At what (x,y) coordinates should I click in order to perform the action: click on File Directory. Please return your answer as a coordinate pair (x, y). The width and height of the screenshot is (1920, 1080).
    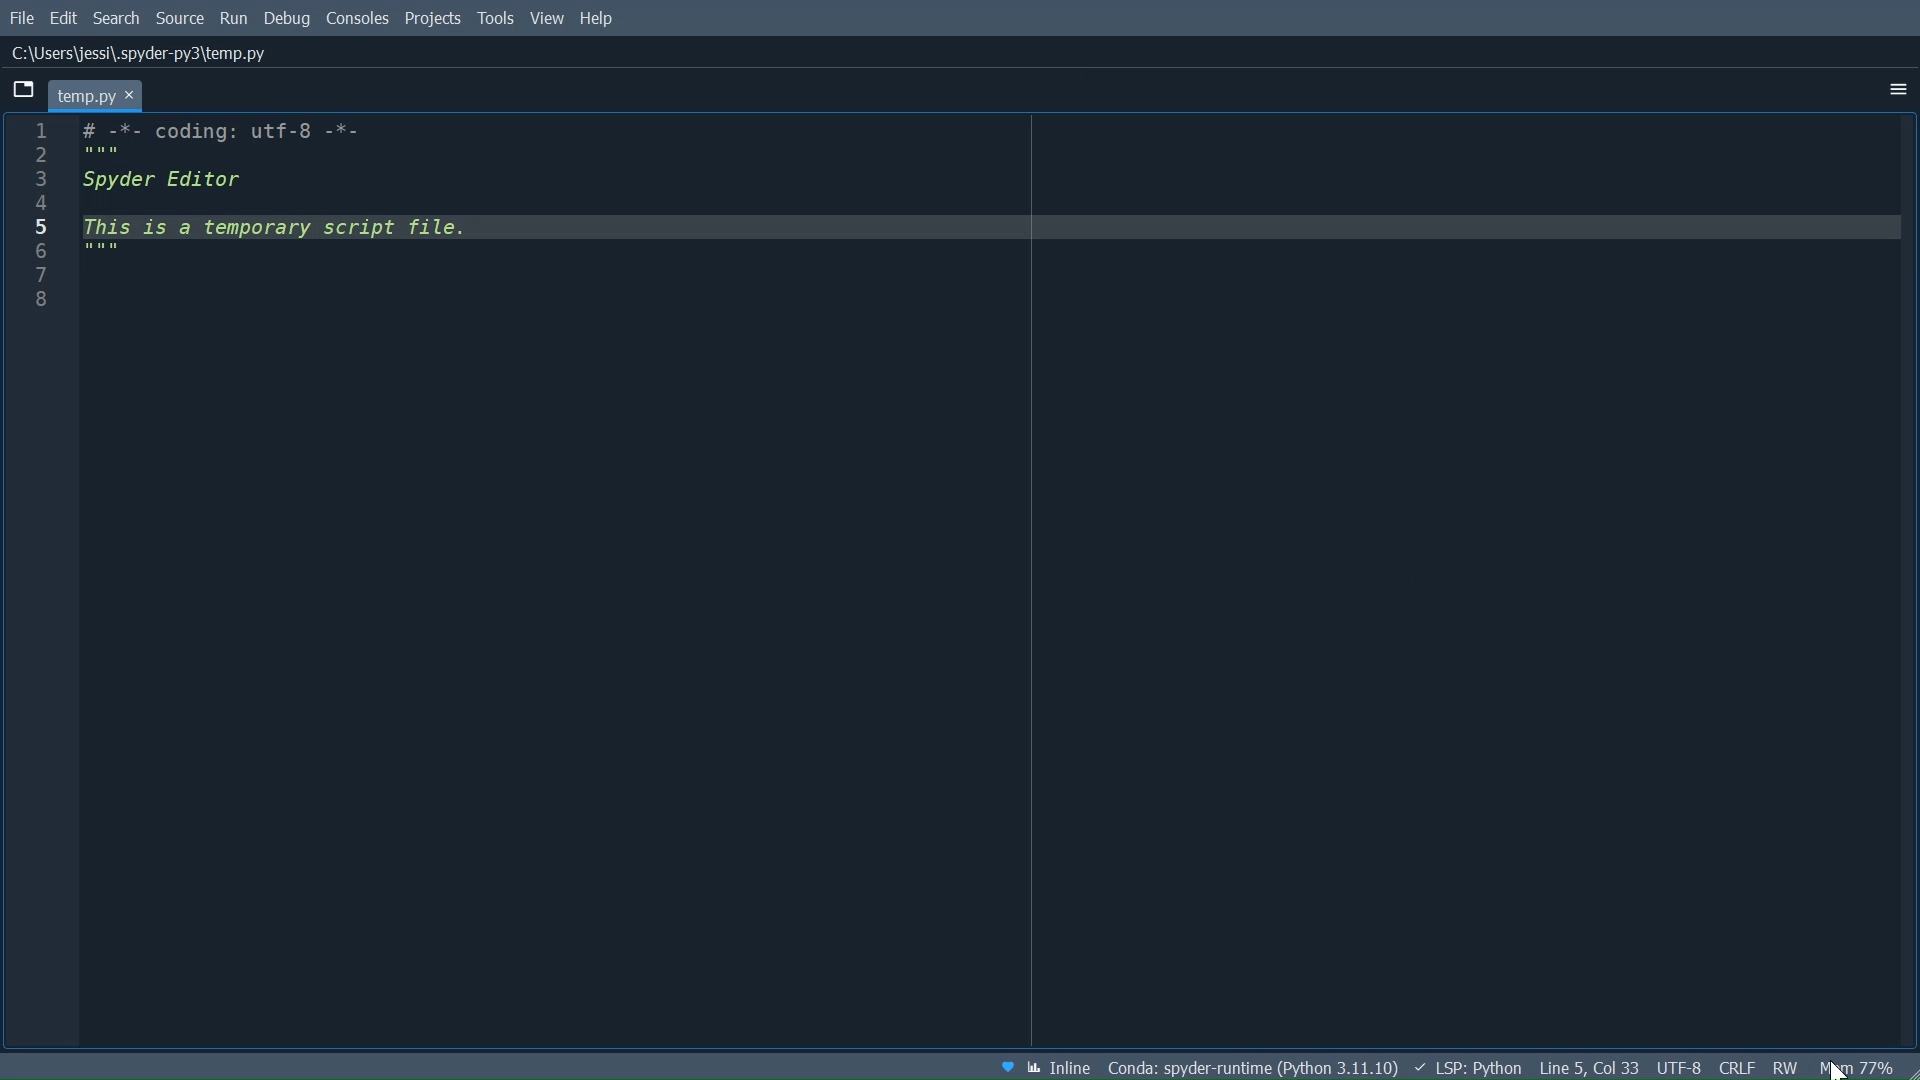
    Looking at the image, I should click on (1252, 1068).